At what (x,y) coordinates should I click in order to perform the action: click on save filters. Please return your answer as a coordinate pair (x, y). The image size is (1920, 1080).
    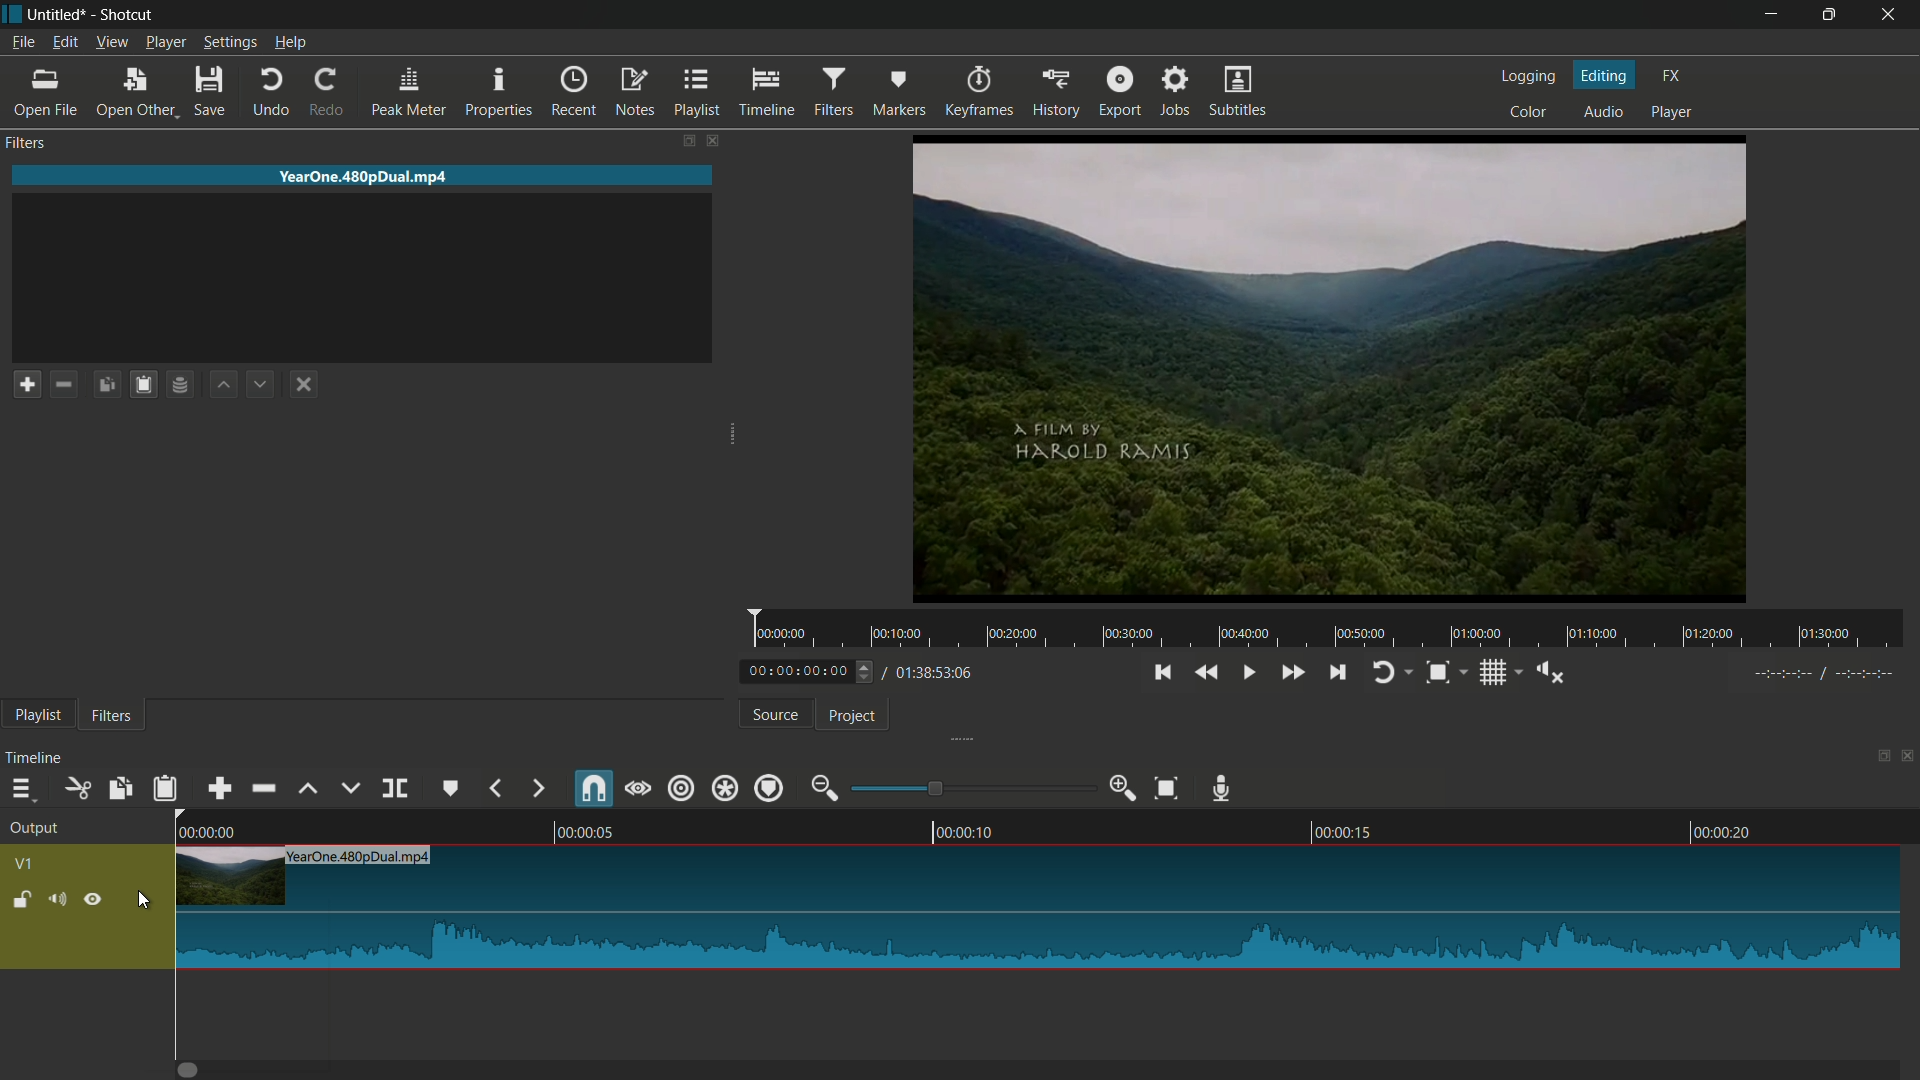
    Looking at the image, I should click on (145, 385).